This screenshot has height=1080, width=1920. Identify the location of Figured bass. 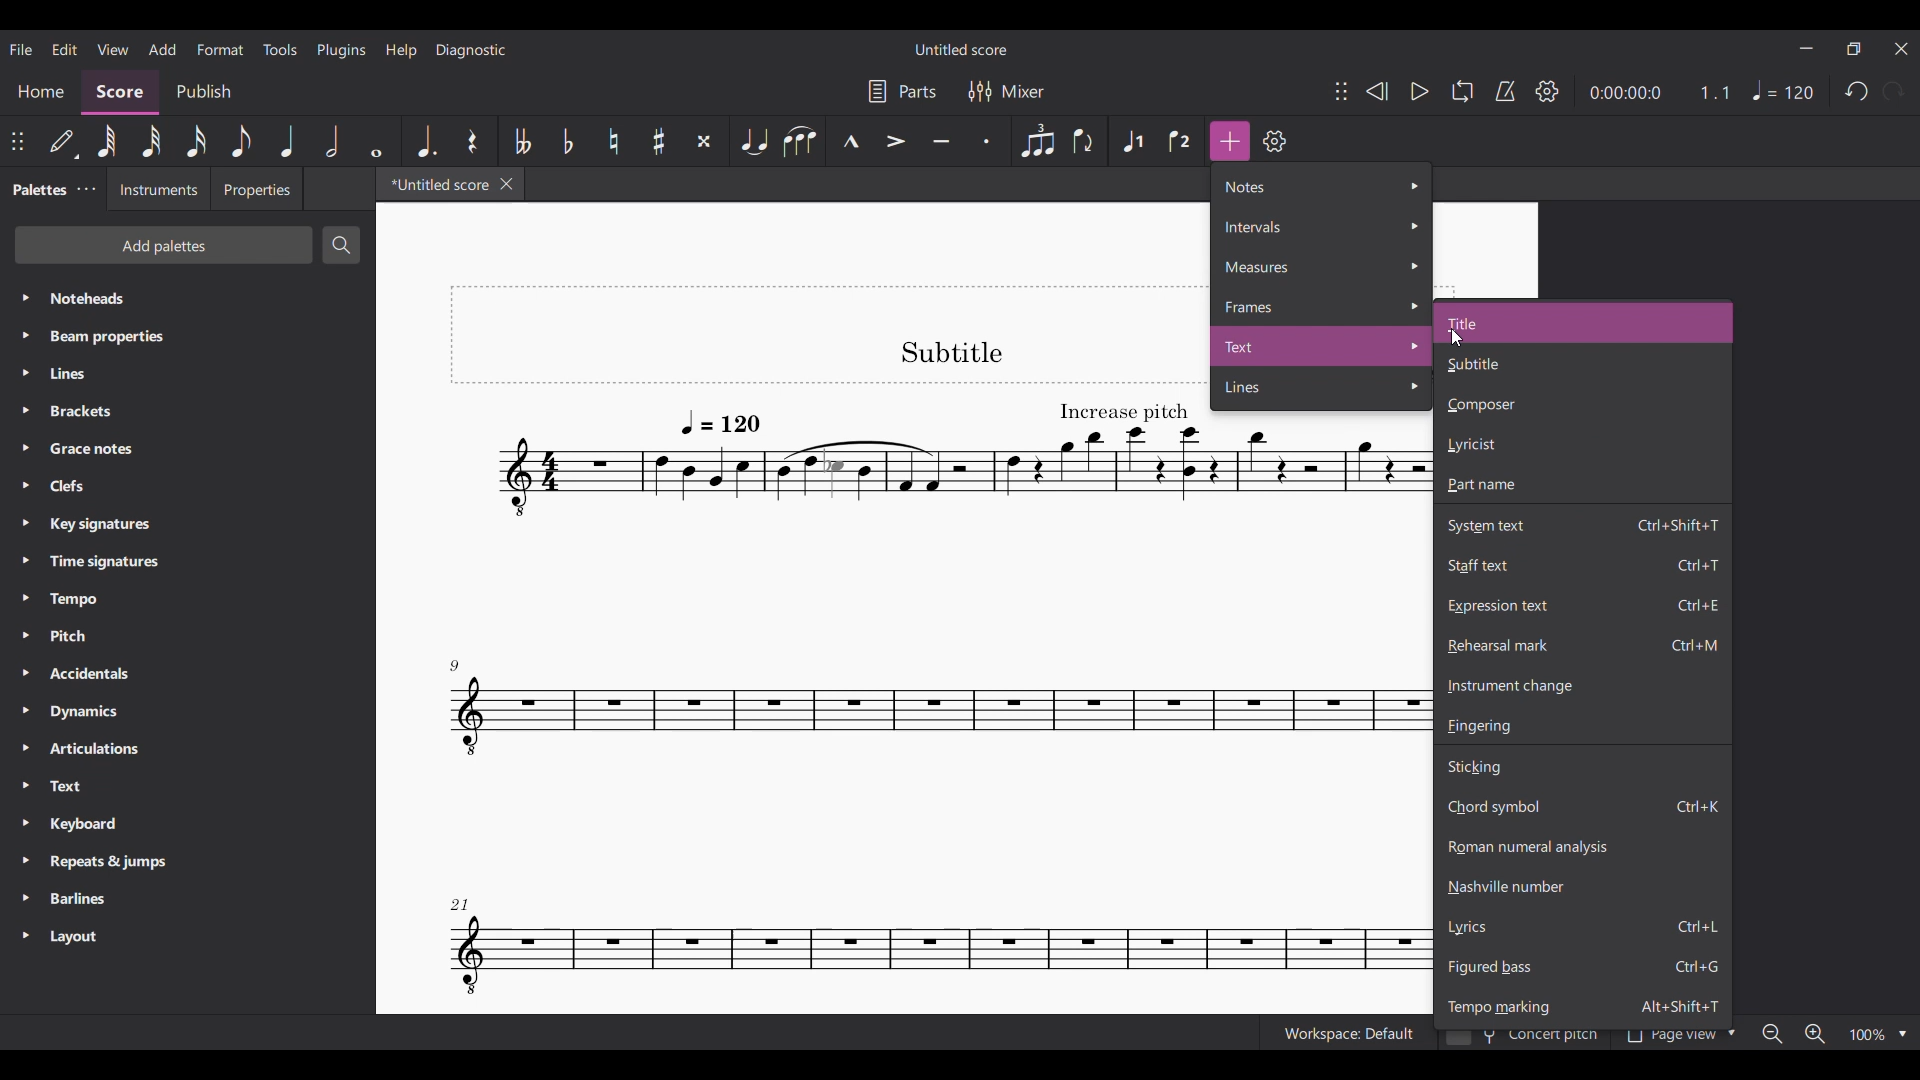
(1582, 967).